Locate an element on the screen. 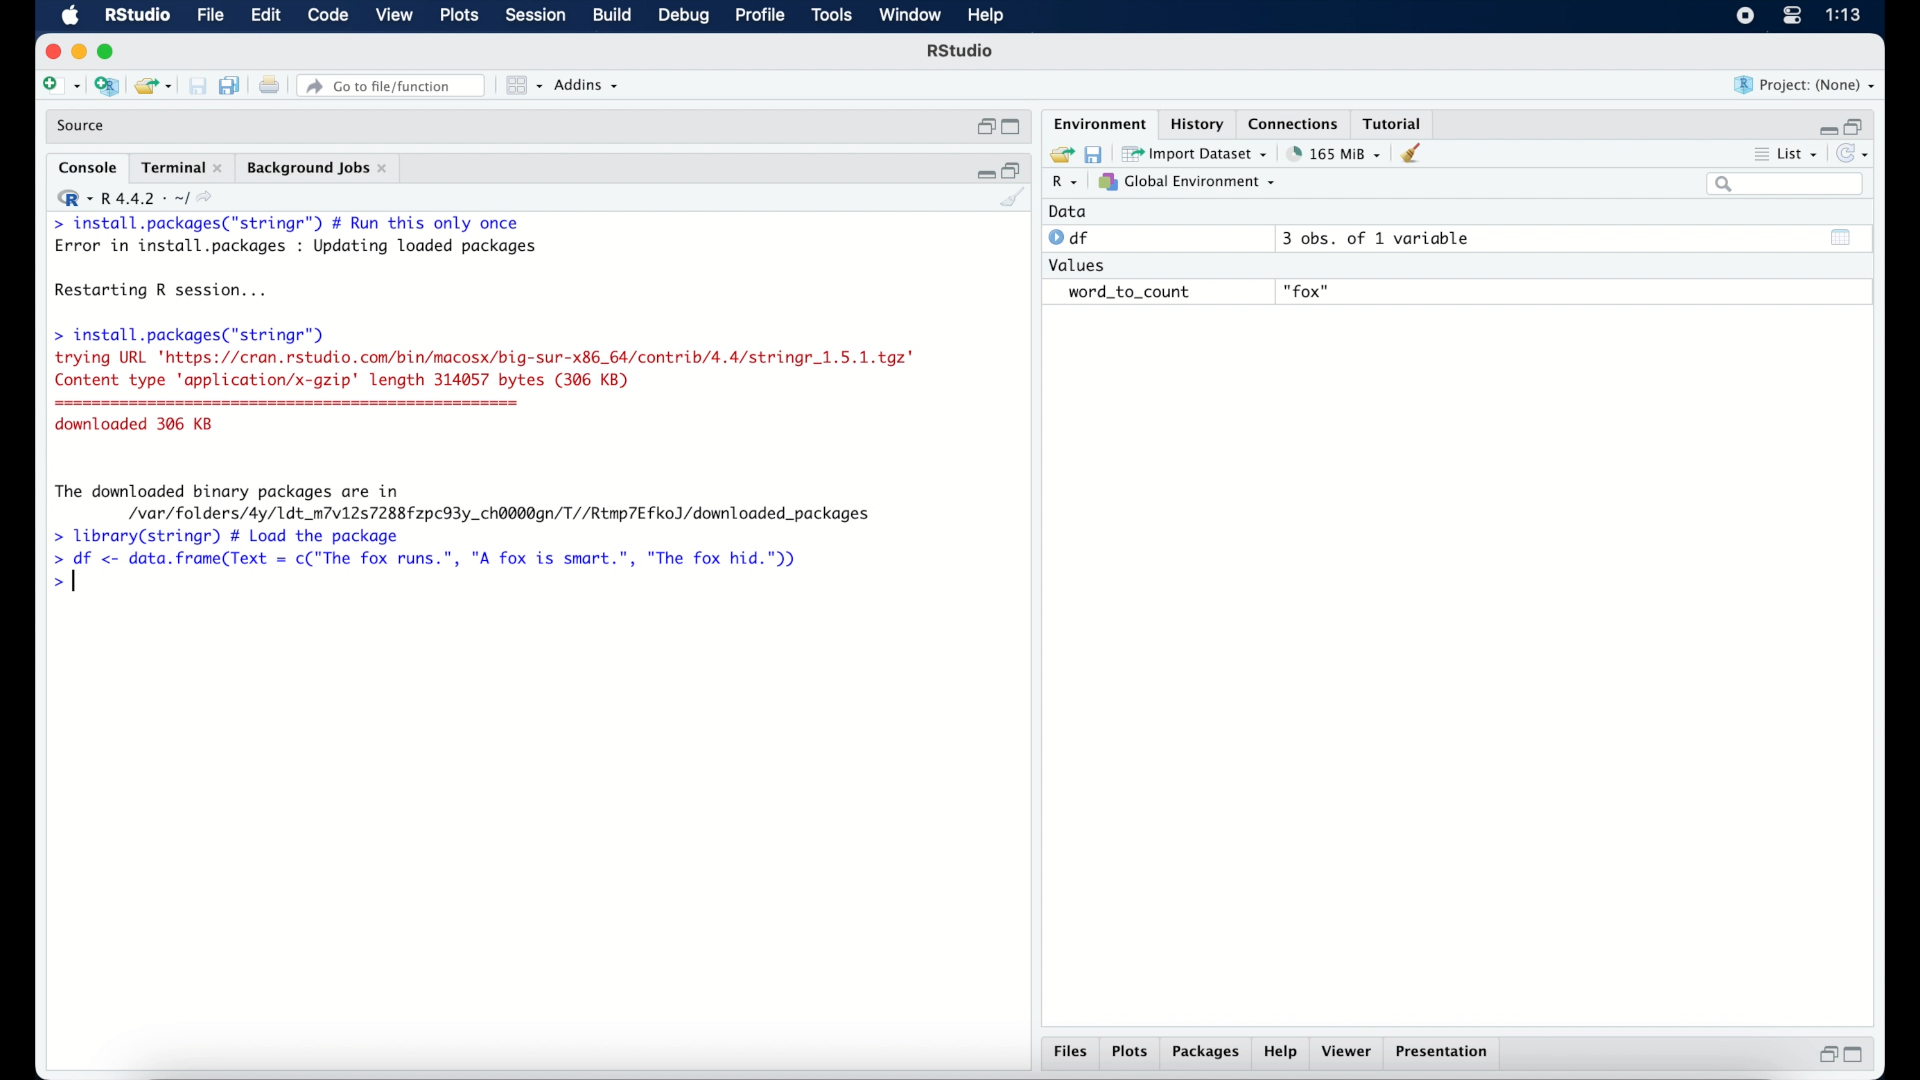  > install.packages("stringr") # Run this only once| is located at coordinates (292, 224).